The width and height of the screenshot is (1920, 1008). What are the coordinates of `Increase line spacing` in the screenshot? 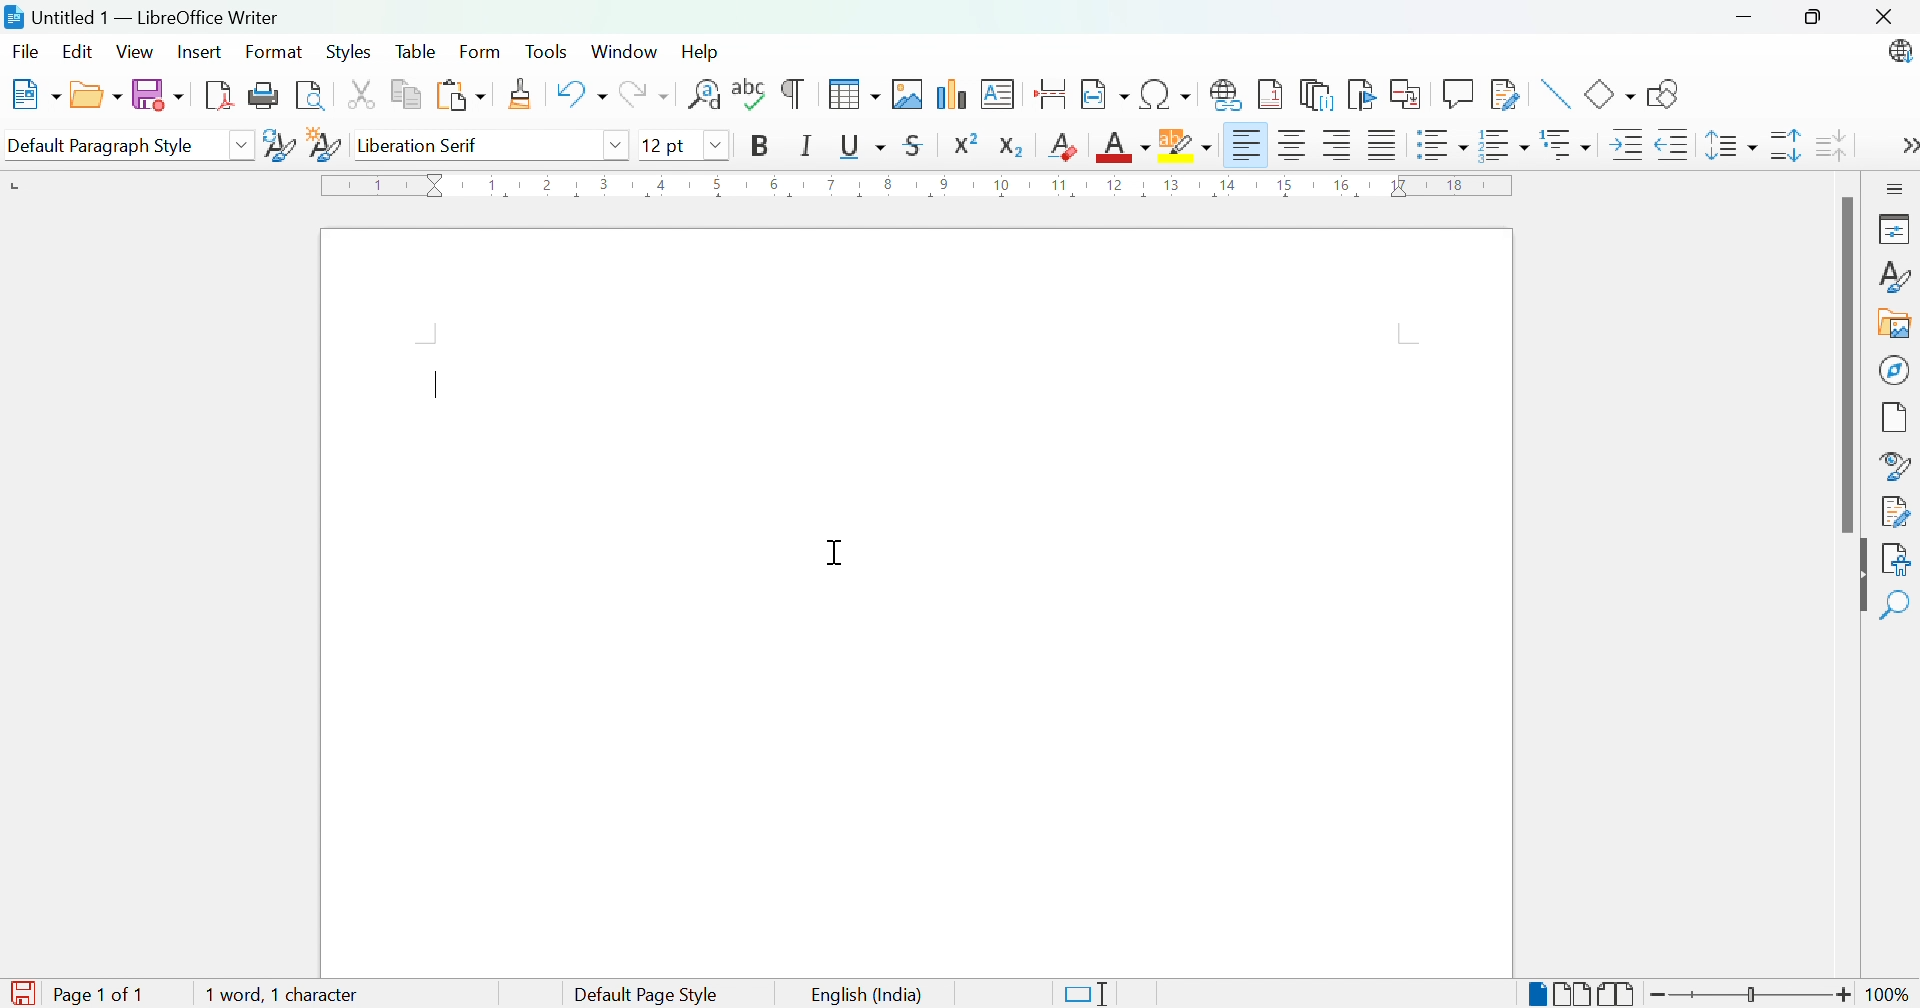 It's located at (1785, 146).